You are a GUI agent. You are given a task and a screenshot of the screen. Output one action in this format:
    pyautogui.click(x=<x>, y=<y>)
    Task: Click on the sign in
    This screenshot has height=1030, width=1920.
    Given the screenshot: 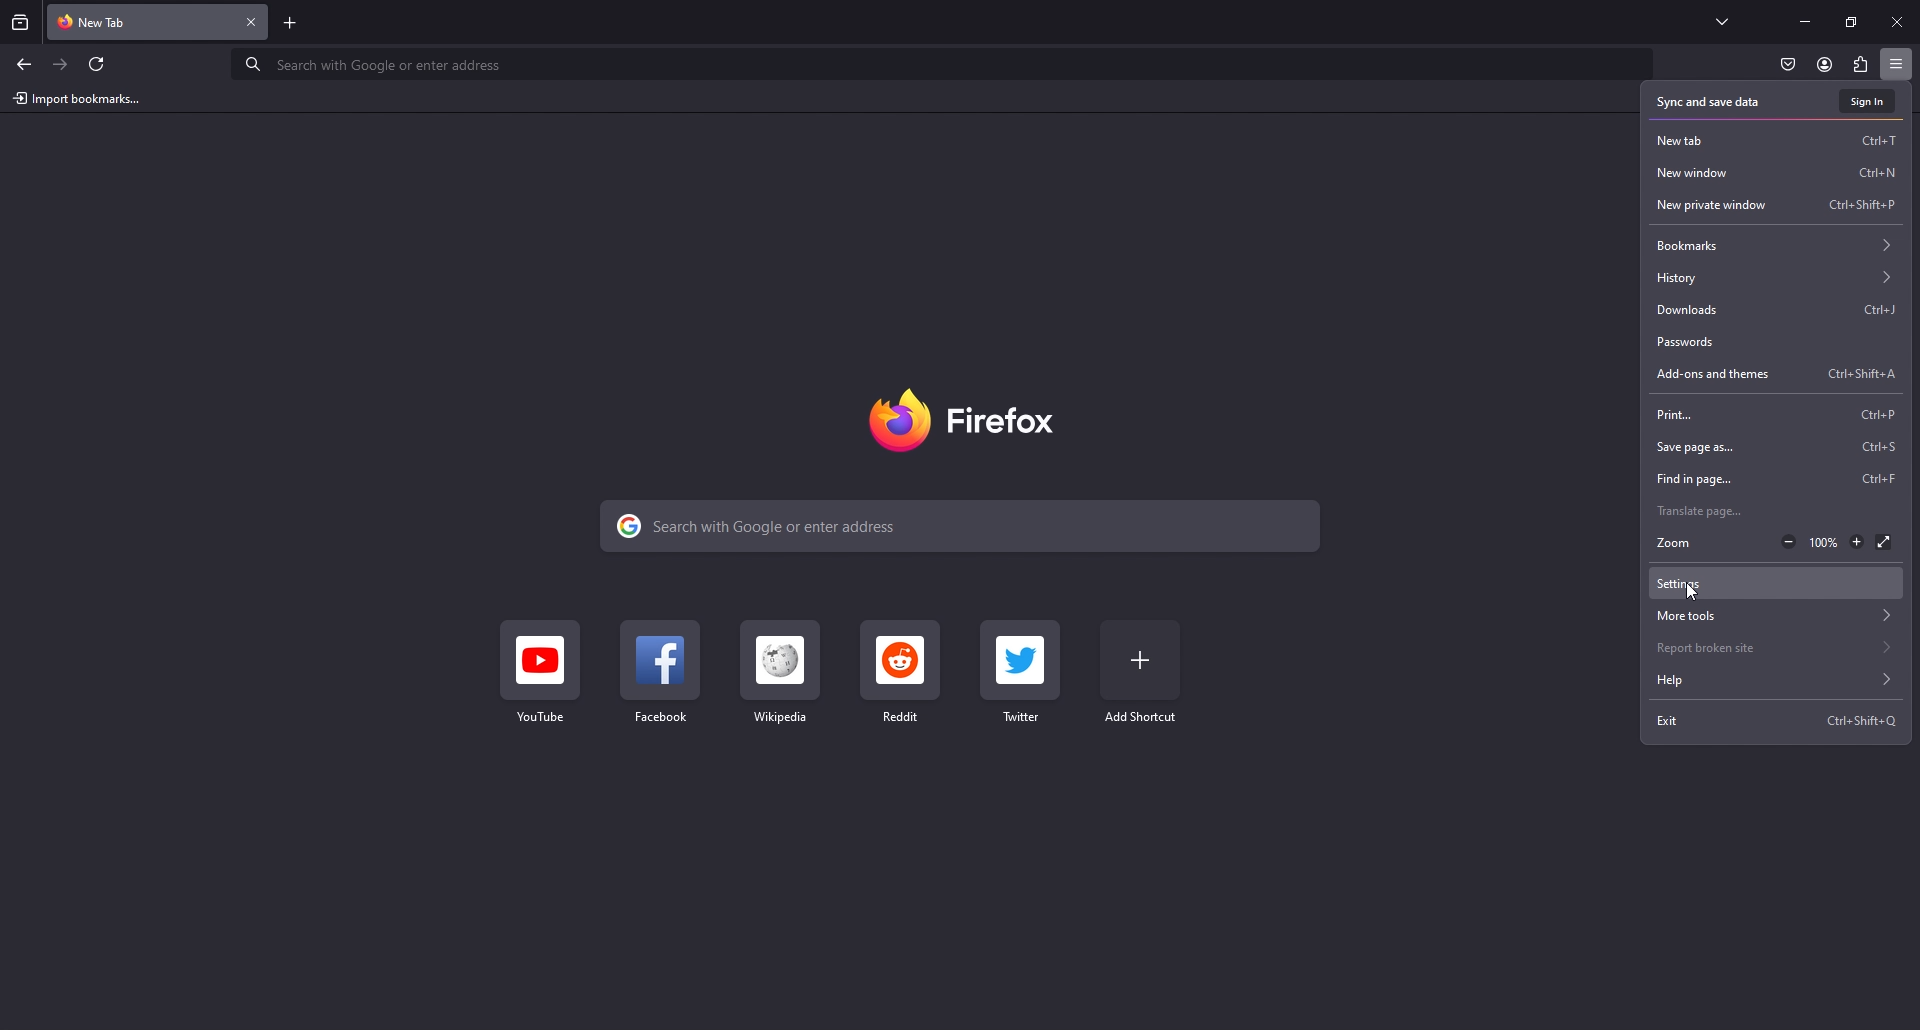 What is the action you would take?
    pyautogui.click(x=1869, y=101)
    